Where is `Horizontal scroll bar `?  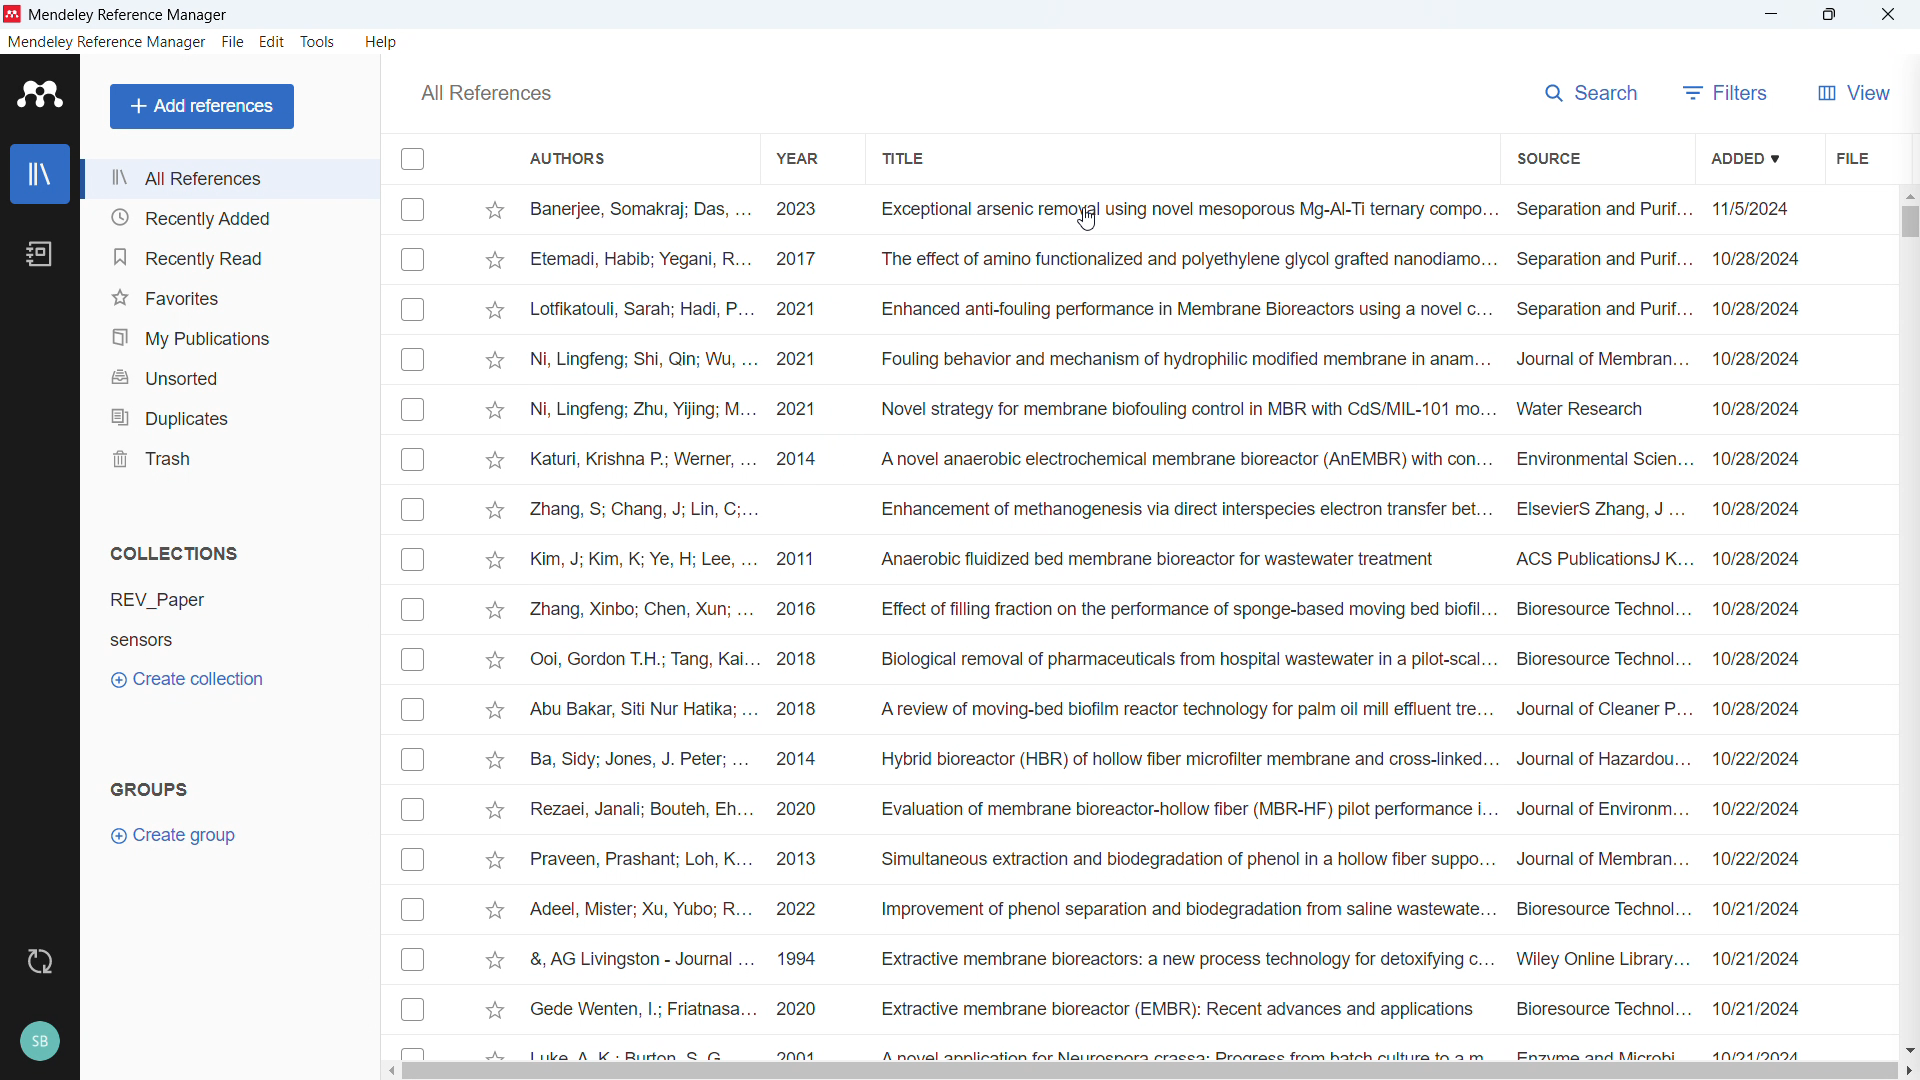 Horizontal scroll bar  is located at coordinates (1146, 1071).